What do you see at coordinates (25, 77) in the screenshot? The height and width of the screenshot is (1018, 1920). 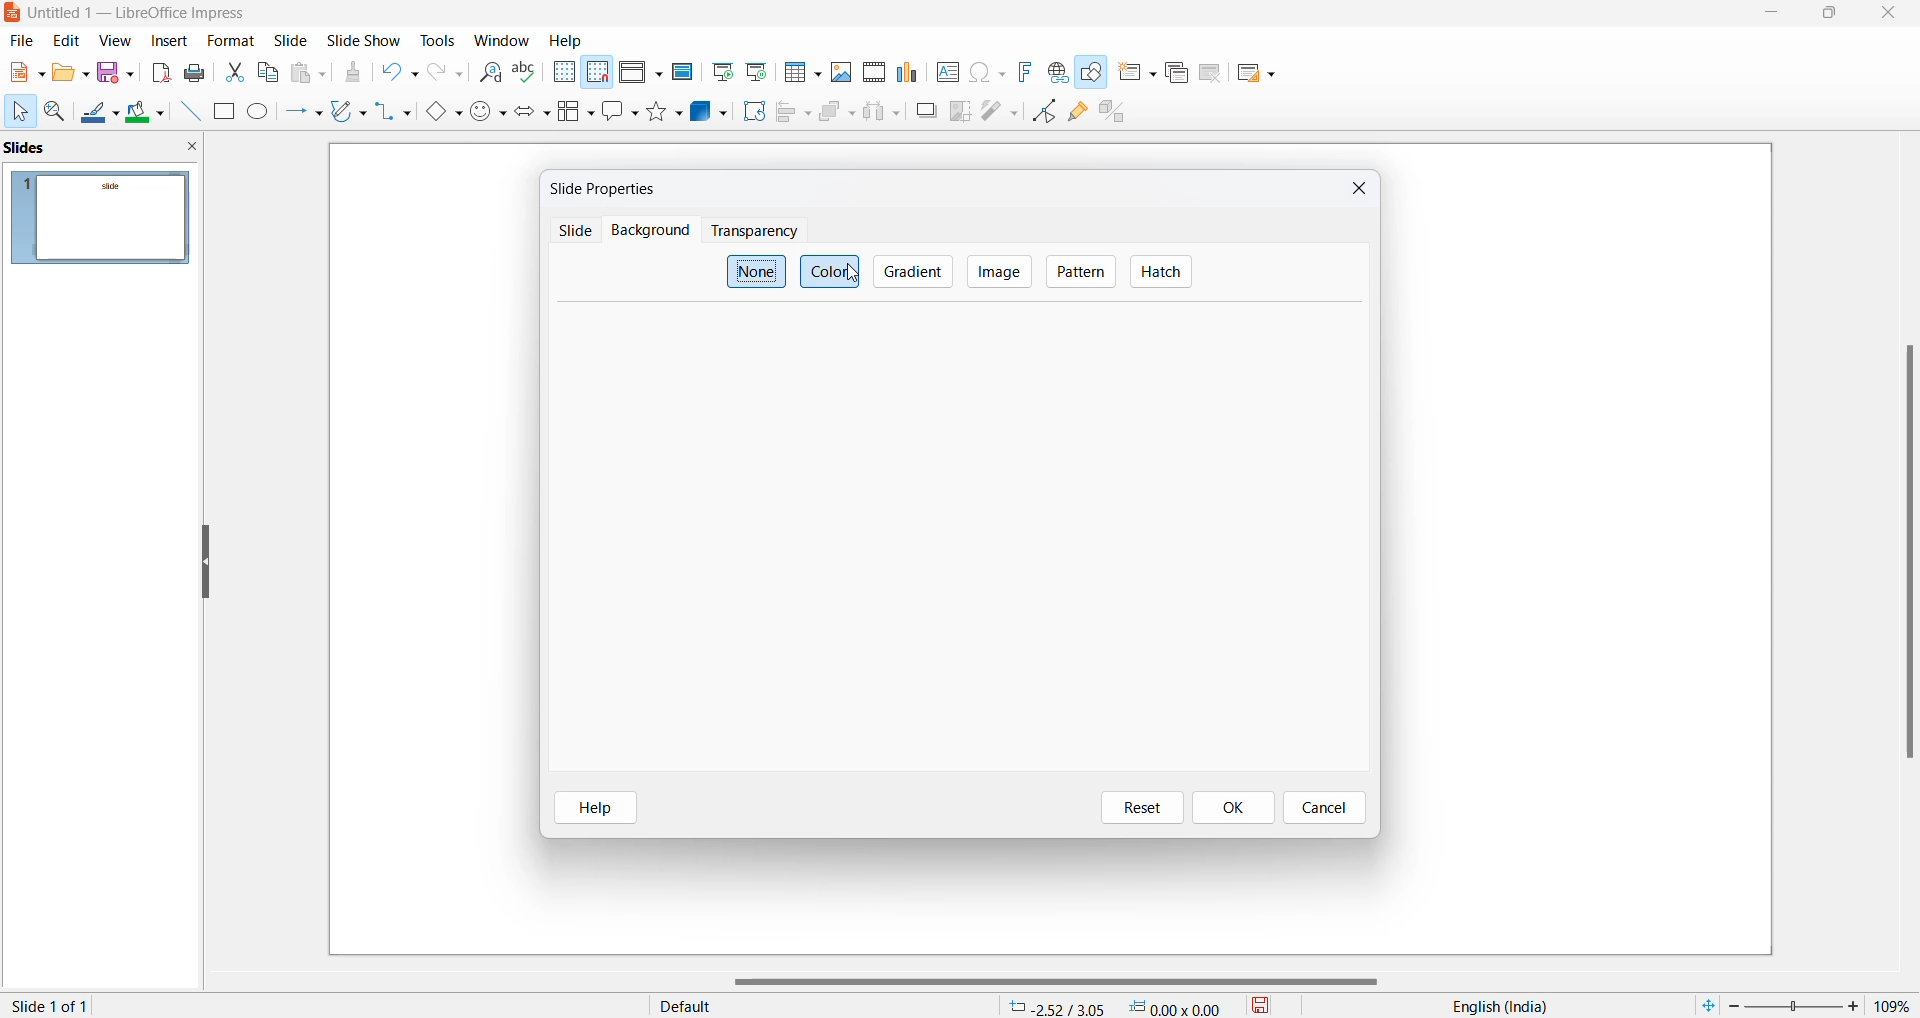 I see `new file` at bounding box center [25, 77].